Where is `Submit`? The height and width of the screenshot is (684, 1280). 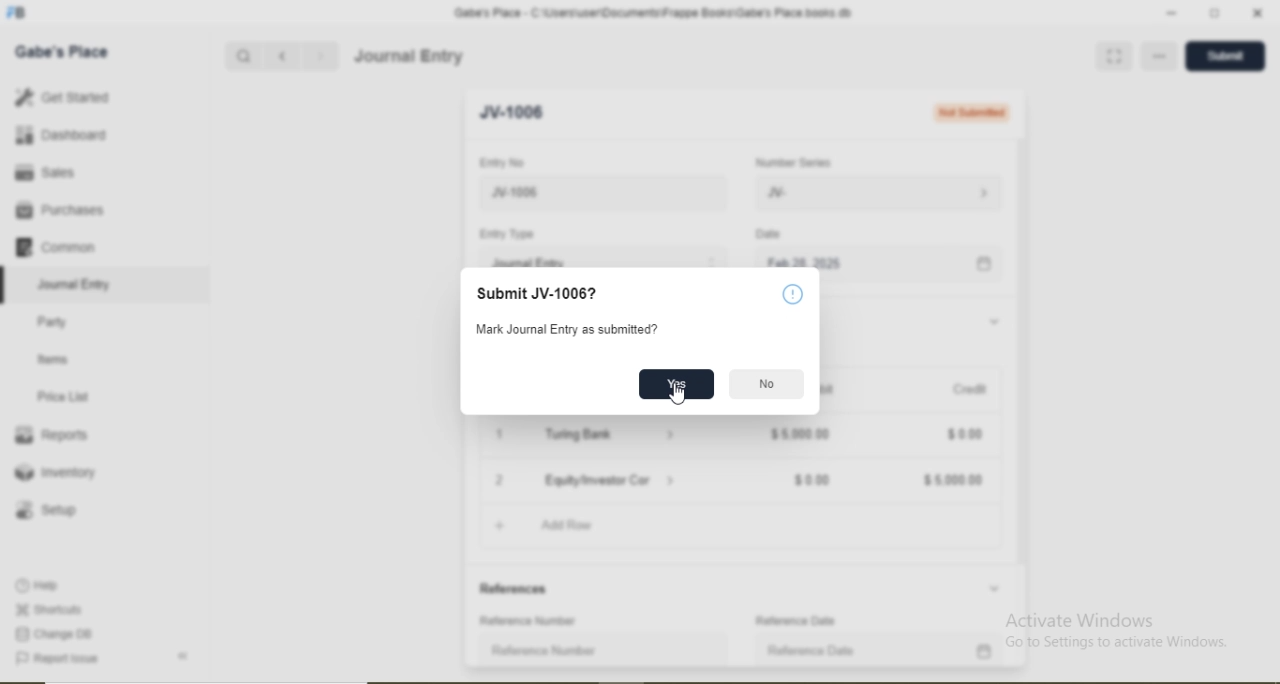 Submit is located at coordinates (1221, 56).